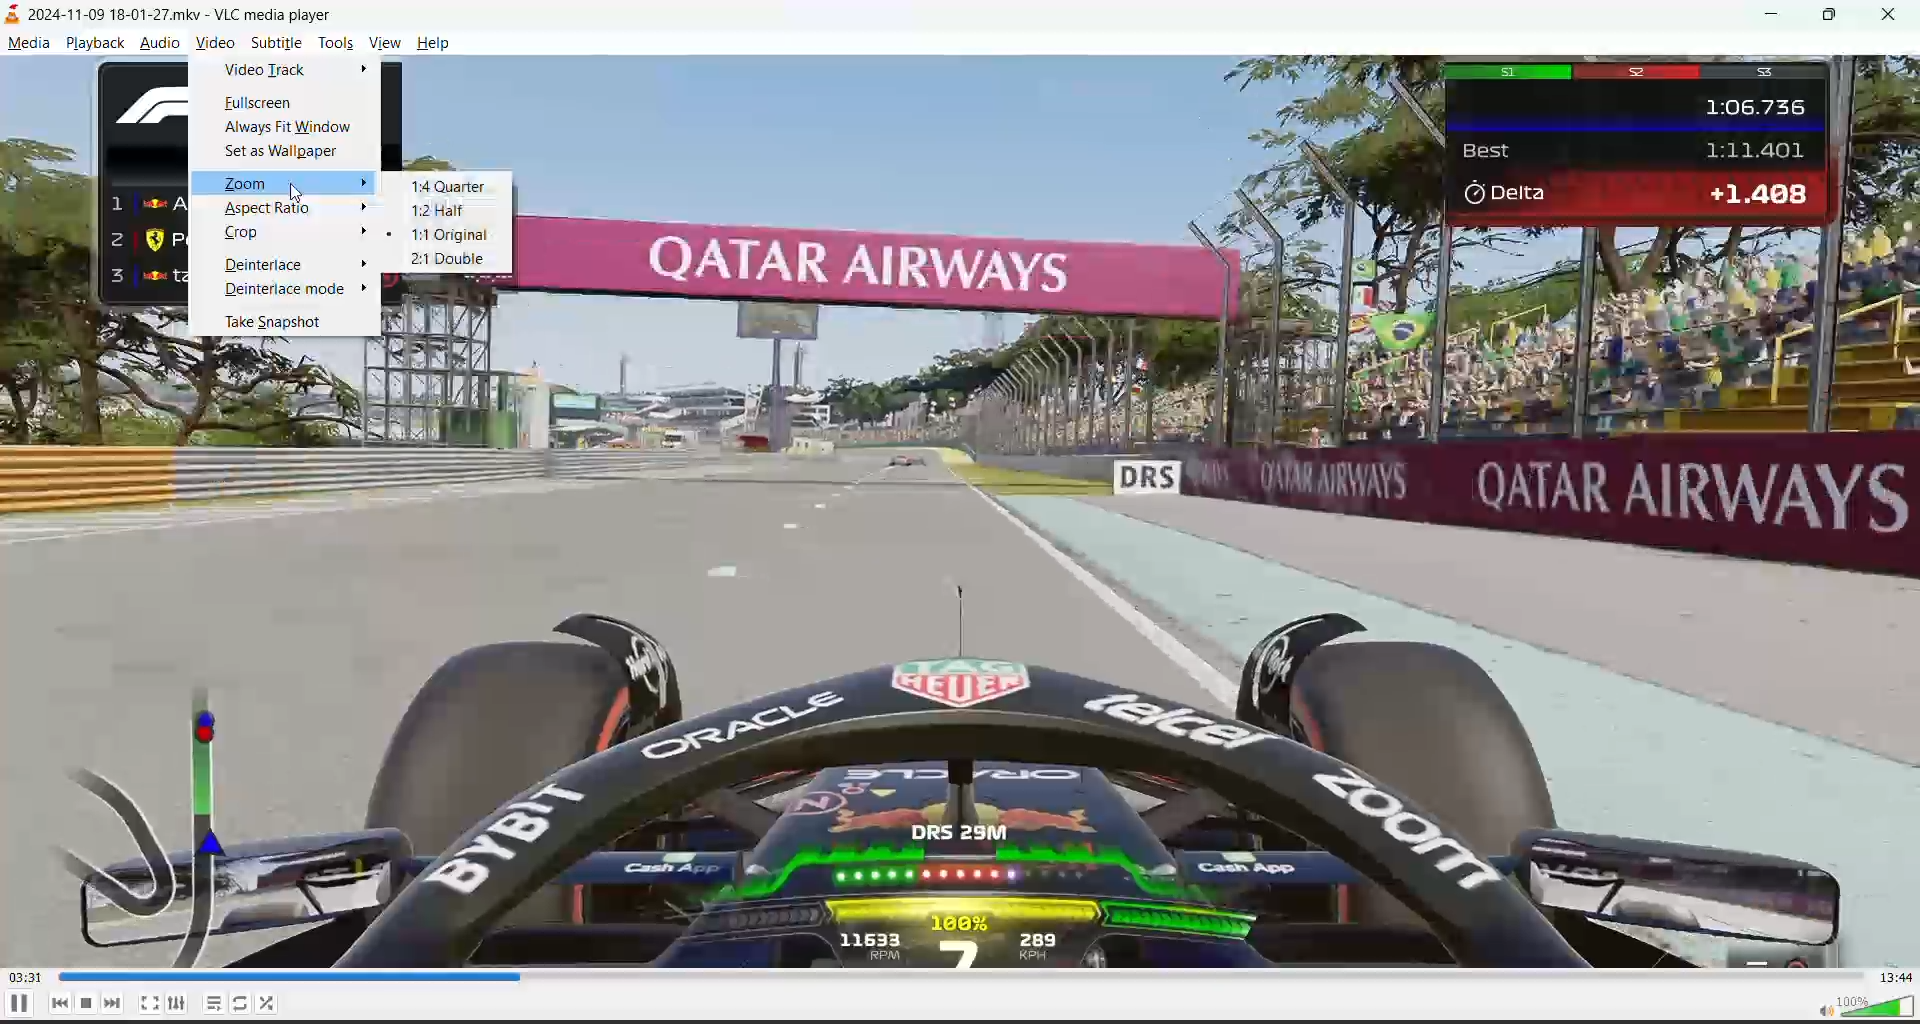 Image resolution: width=1920 pixels, height=1024 pixels. Describe the element at coordinates (96, 42) in the screenshot. I see `playback` at that location.